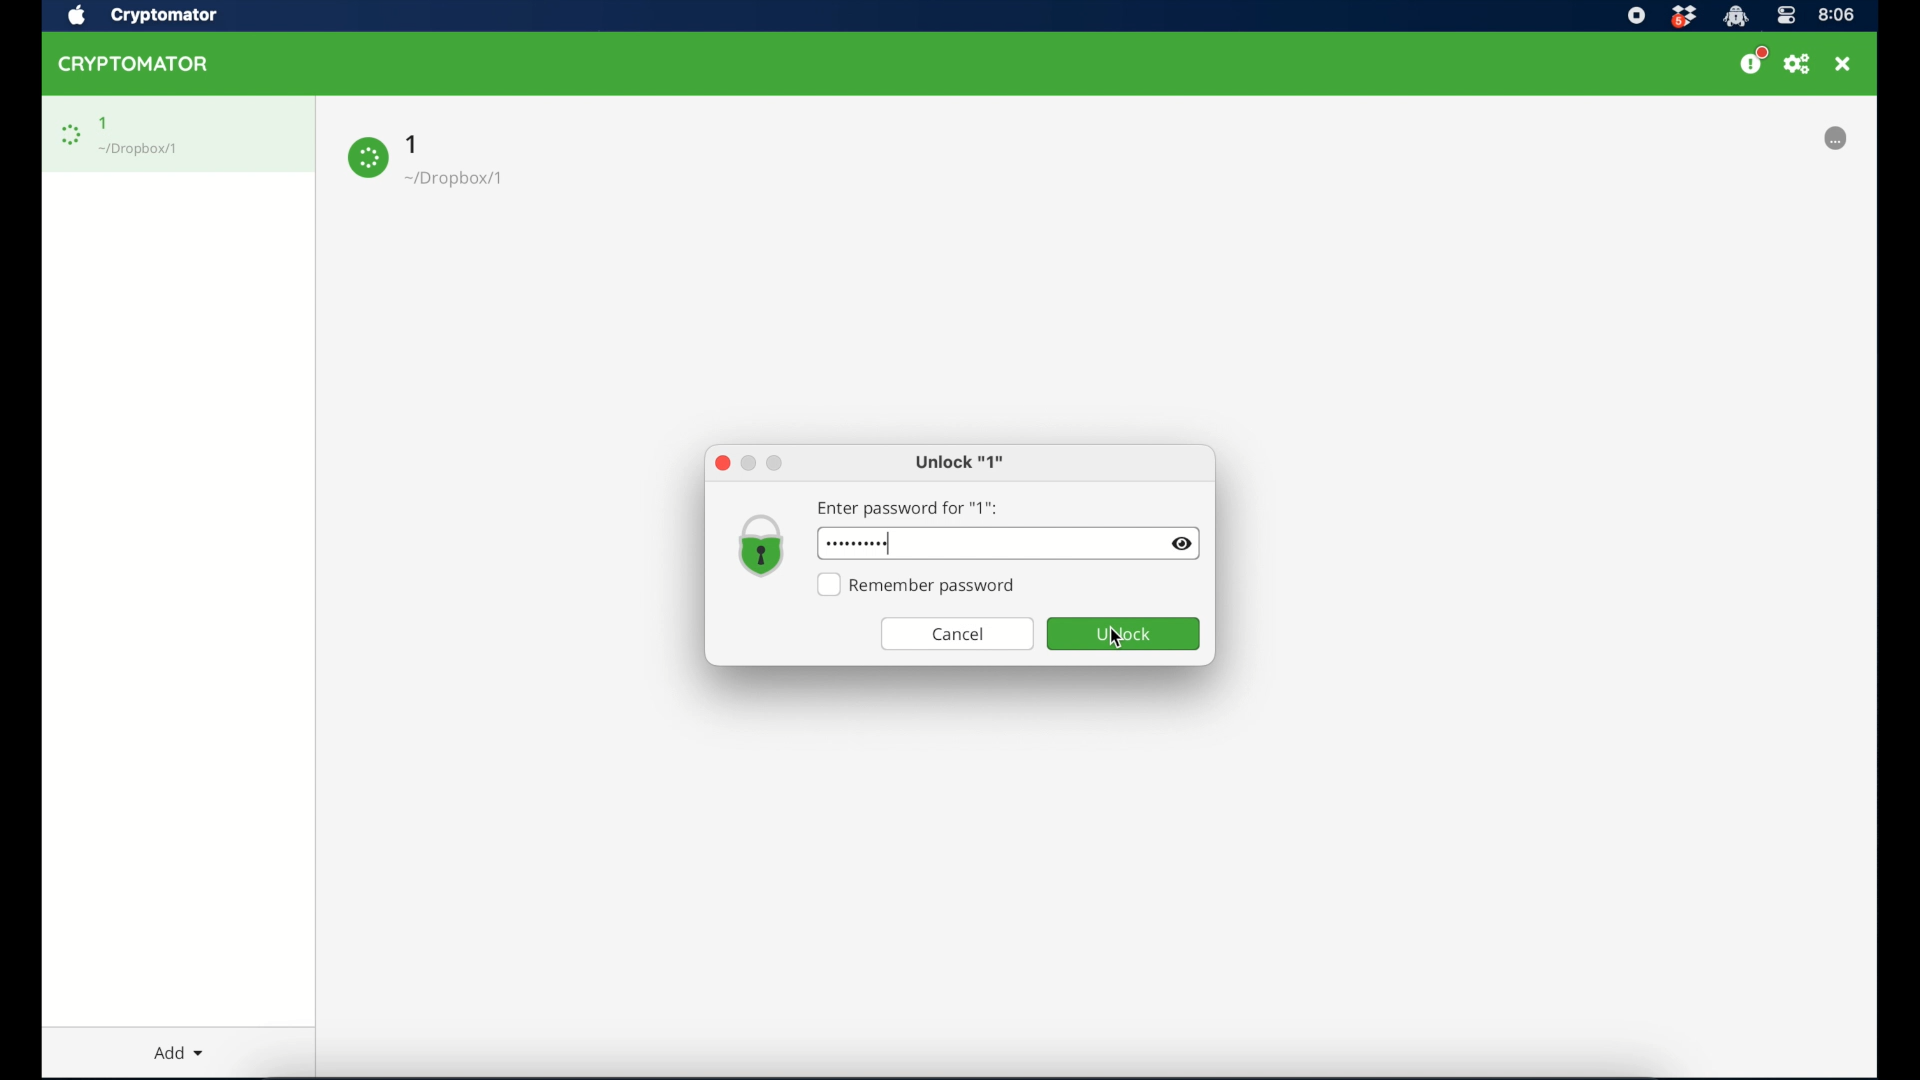  Describe the element at coordinates (143, 67) in the screenshot. I see `CRYPTOMATOR` at that location.